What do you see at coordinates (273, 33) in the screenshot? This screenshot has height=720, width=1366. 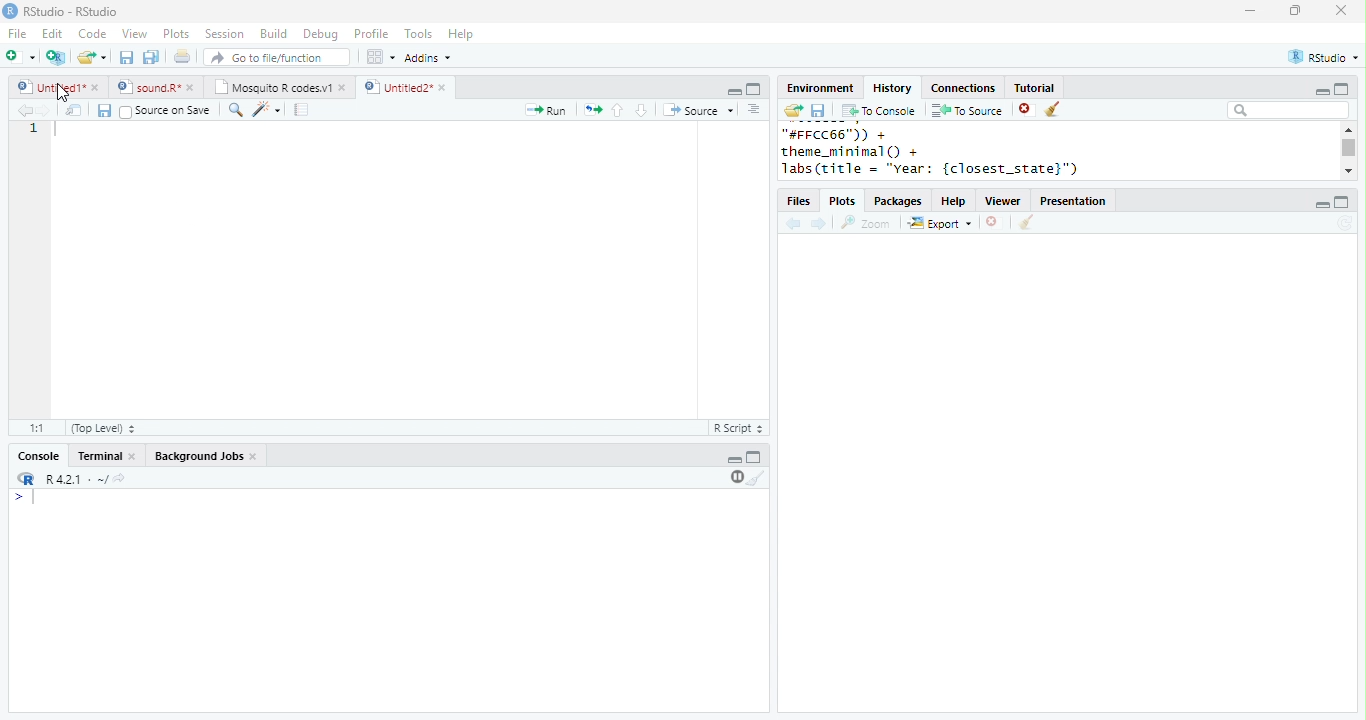 I see `Build` at bounding box center [273, 33].